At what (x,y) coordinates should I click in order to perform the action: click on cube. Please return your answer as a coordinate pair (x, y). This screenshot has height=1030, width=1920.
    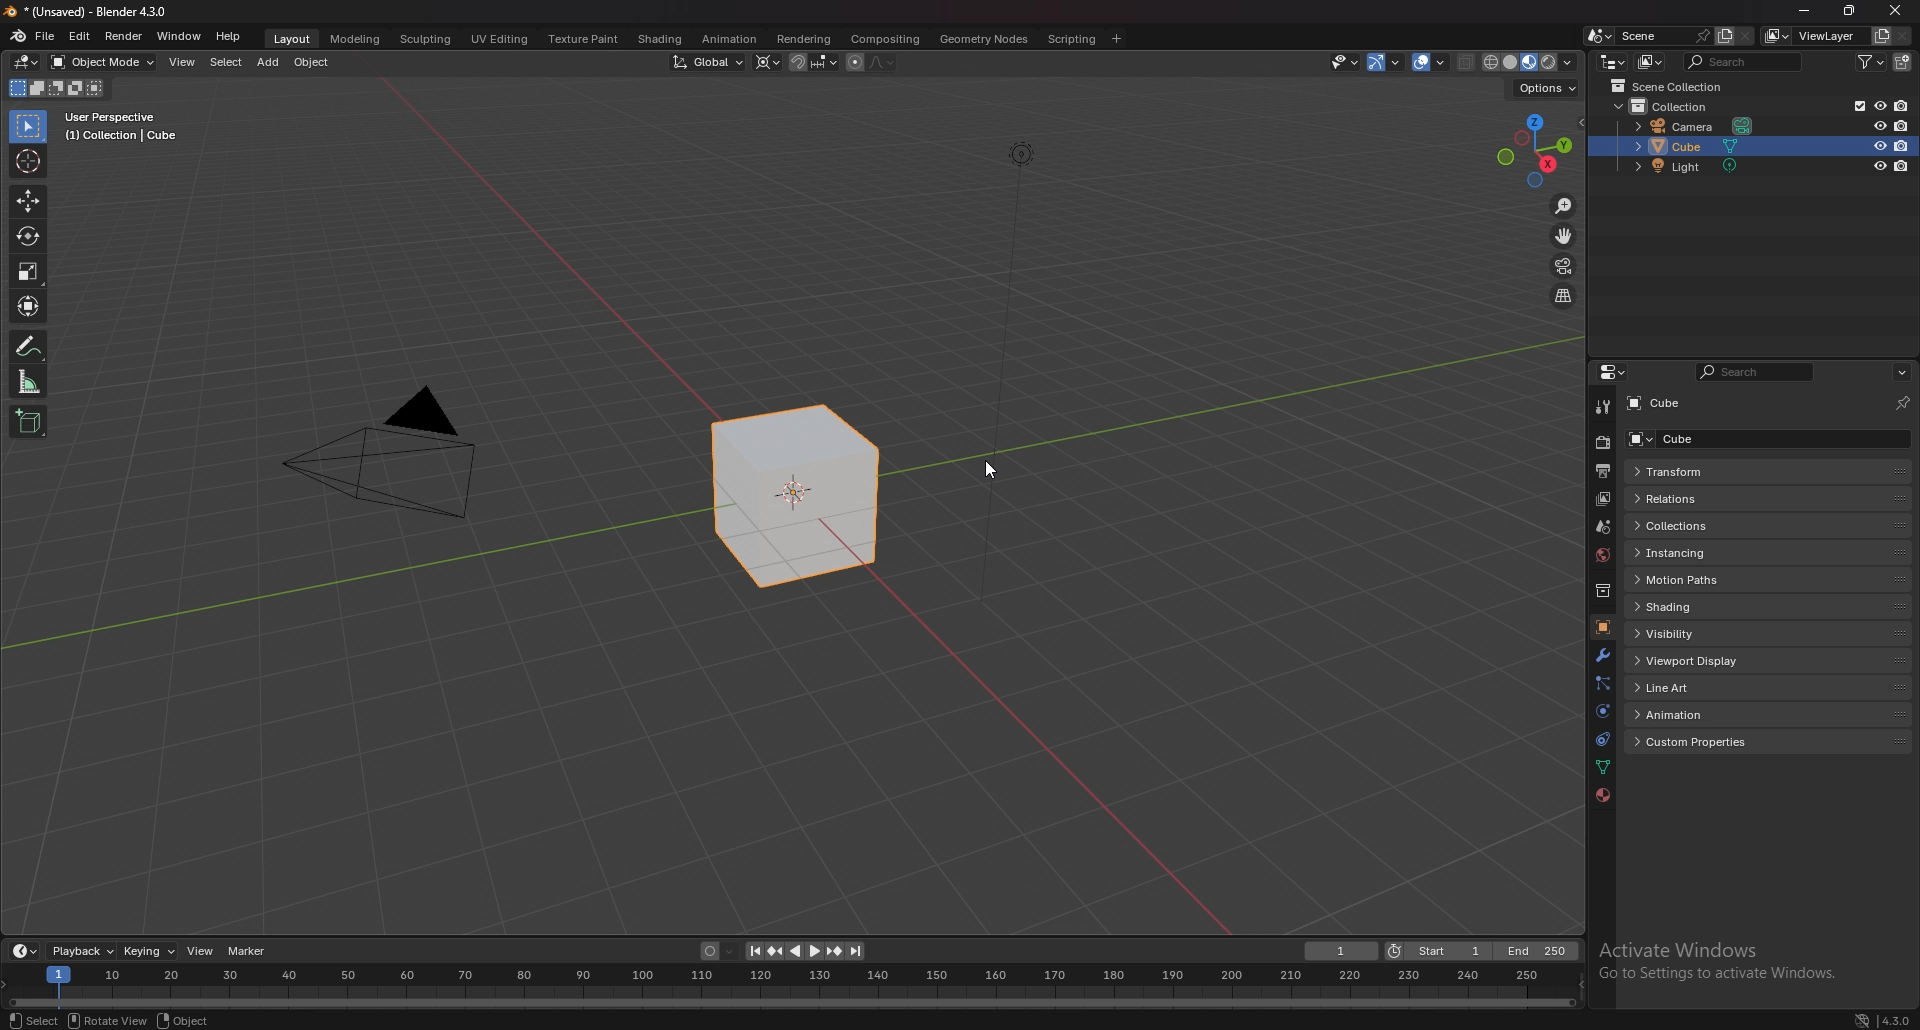
    Looking at the image, I should click on (1662, 404).